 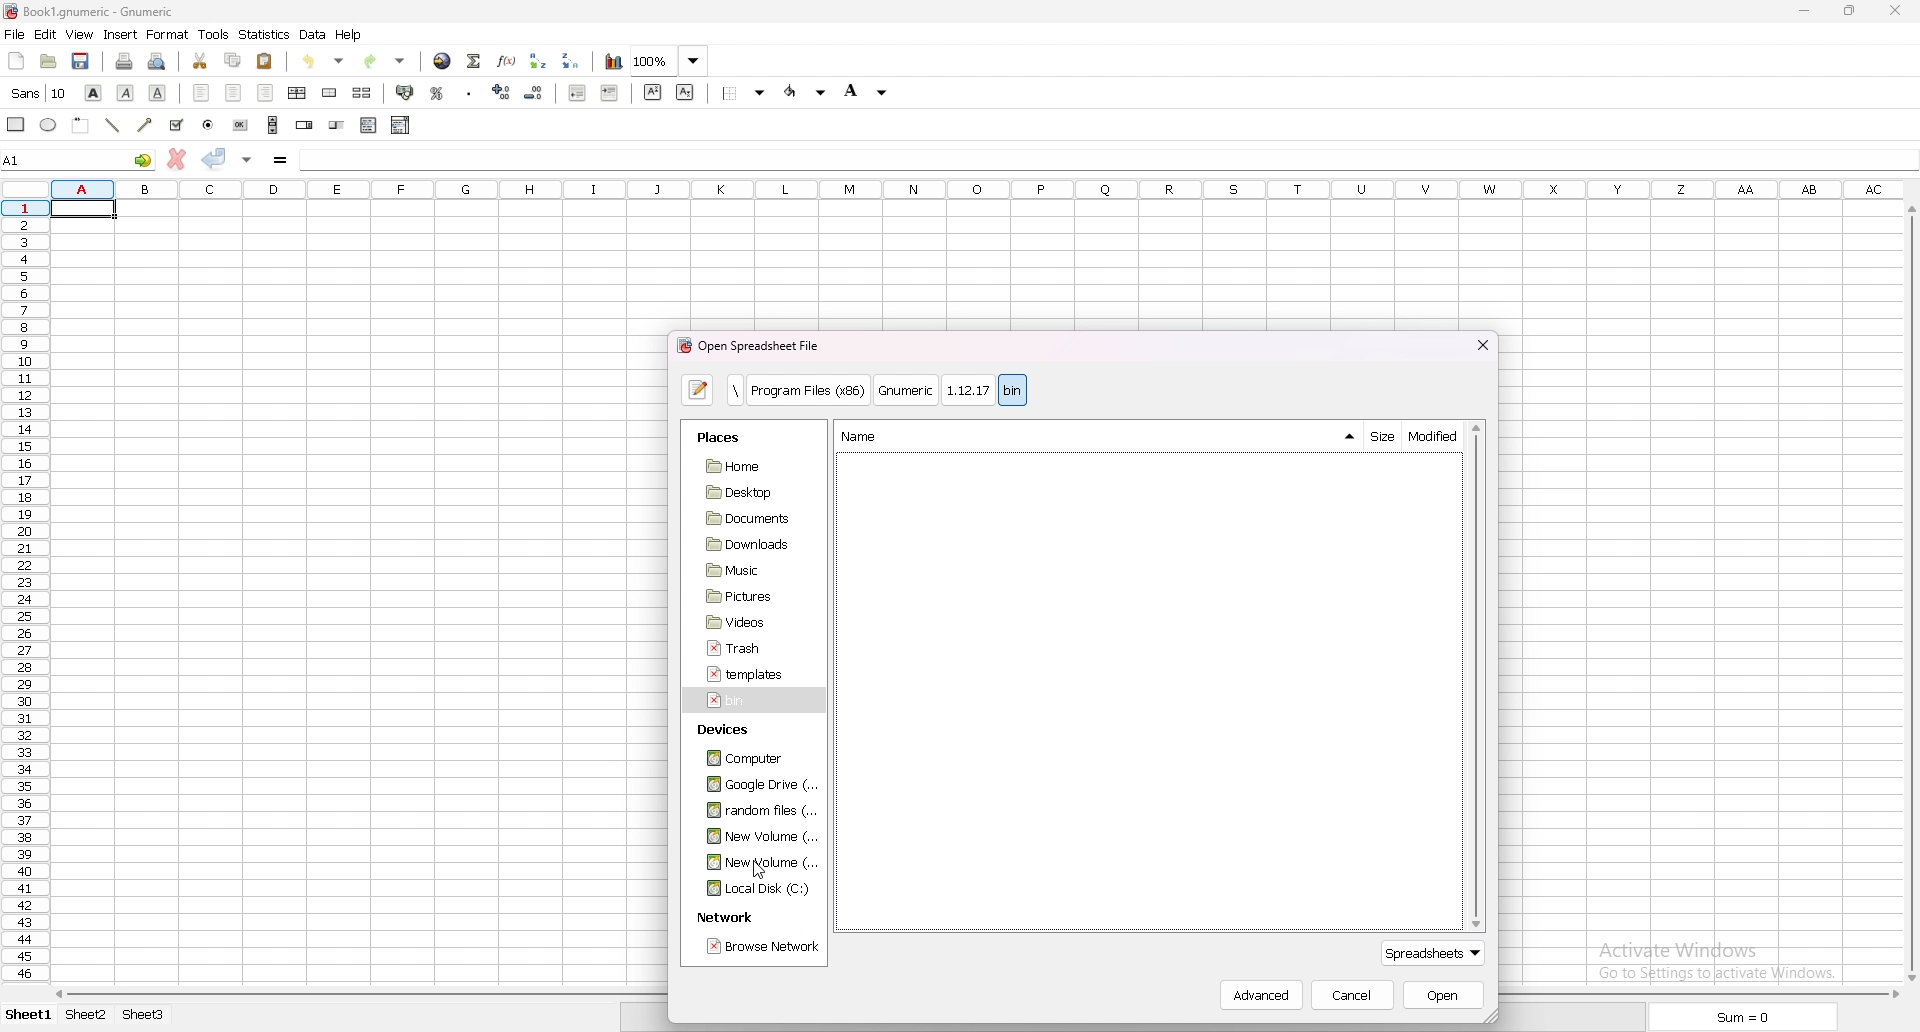 I want to click on underline, so click(x=157, y=94).